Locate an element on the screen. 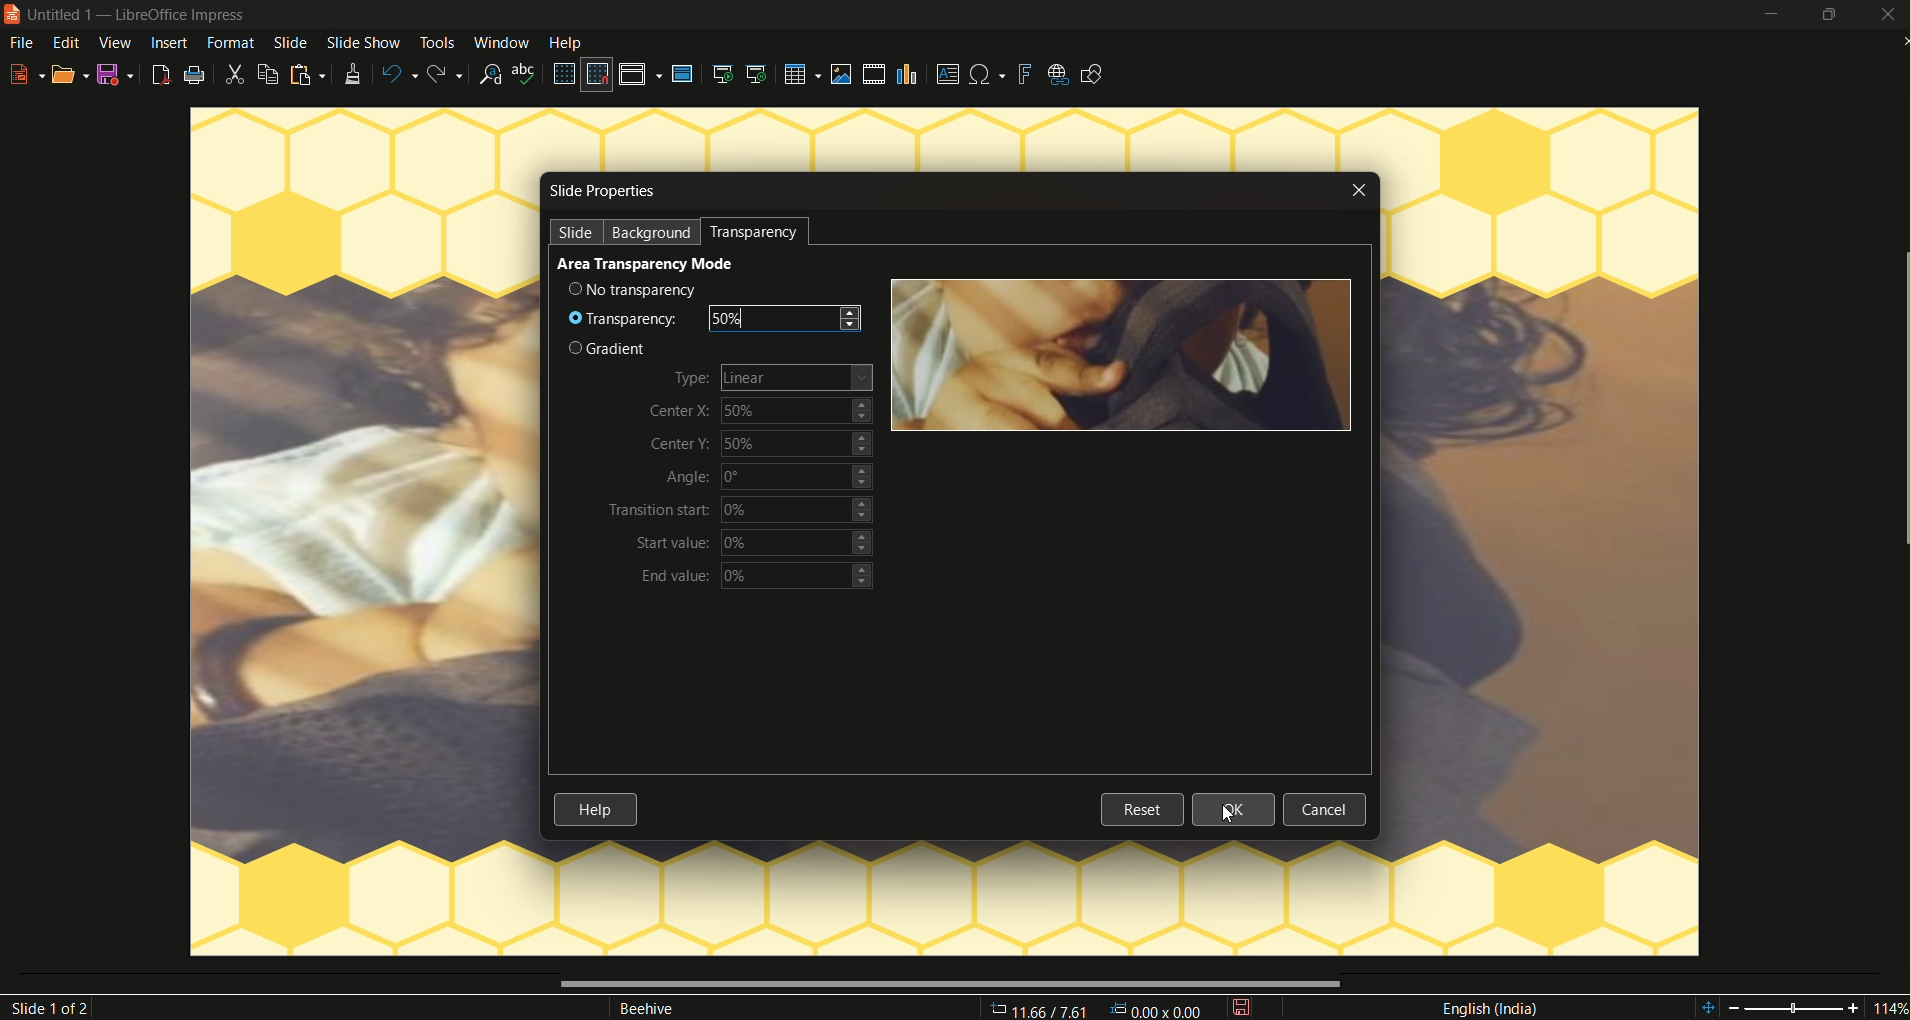  copy is located at coordinates (268, 74).